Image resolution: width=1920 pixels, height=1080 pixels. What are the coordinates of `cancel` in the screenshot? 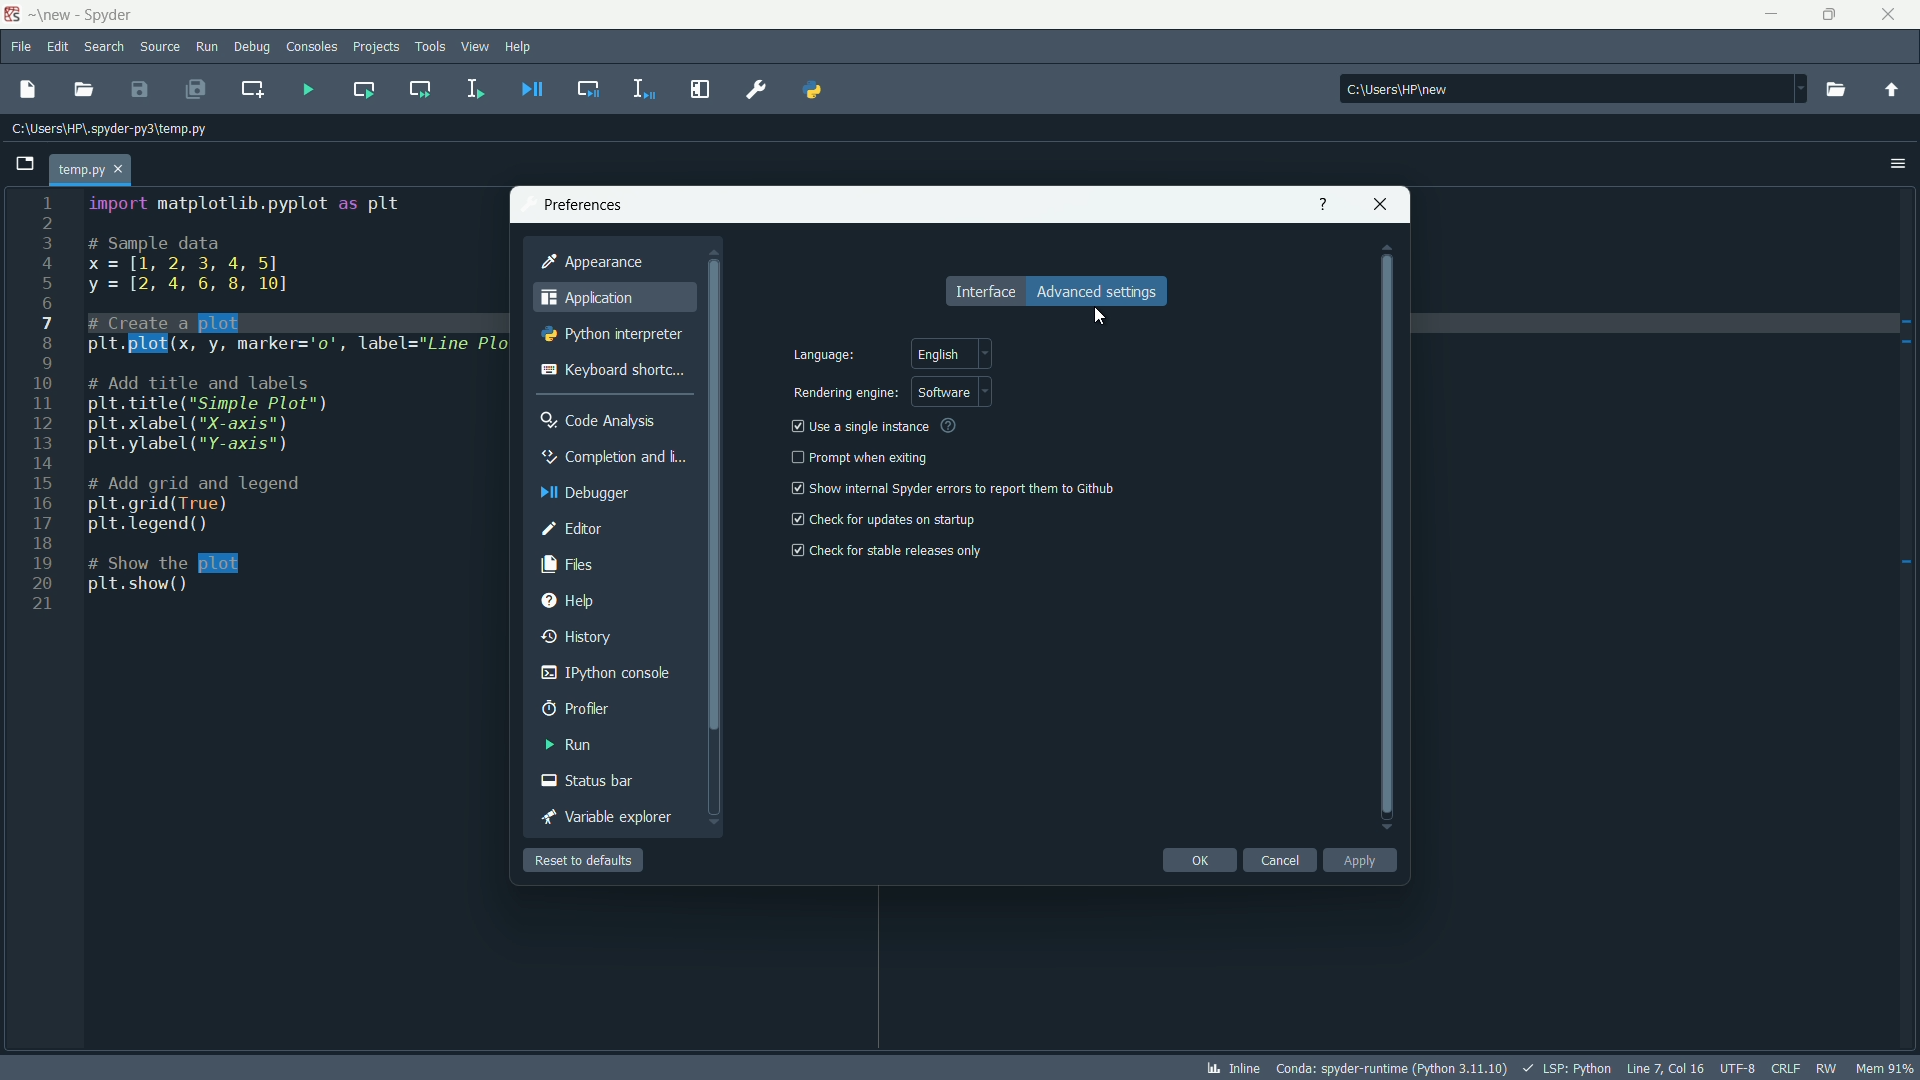 It's located at (1280, 859).